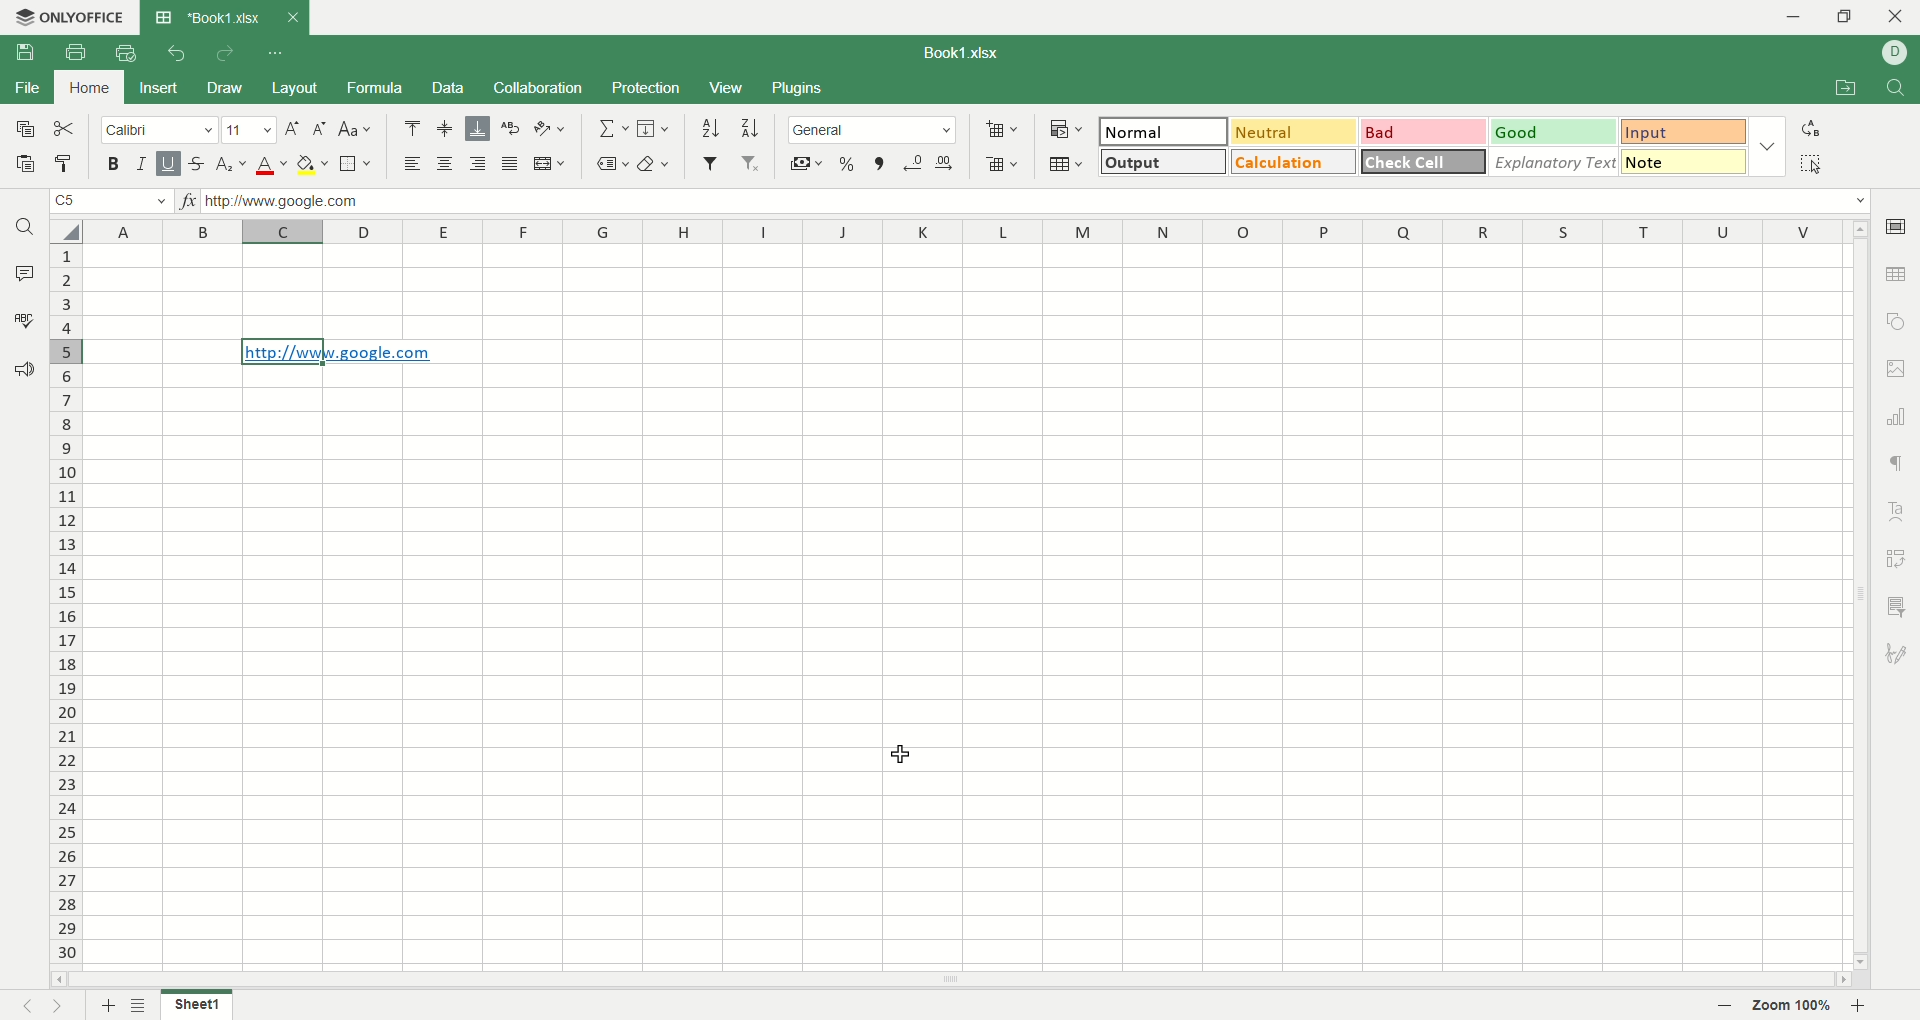 Image resolution: width=1920 pixels, height=1020 pixels. I want to click on cell name, so click(109, 203).